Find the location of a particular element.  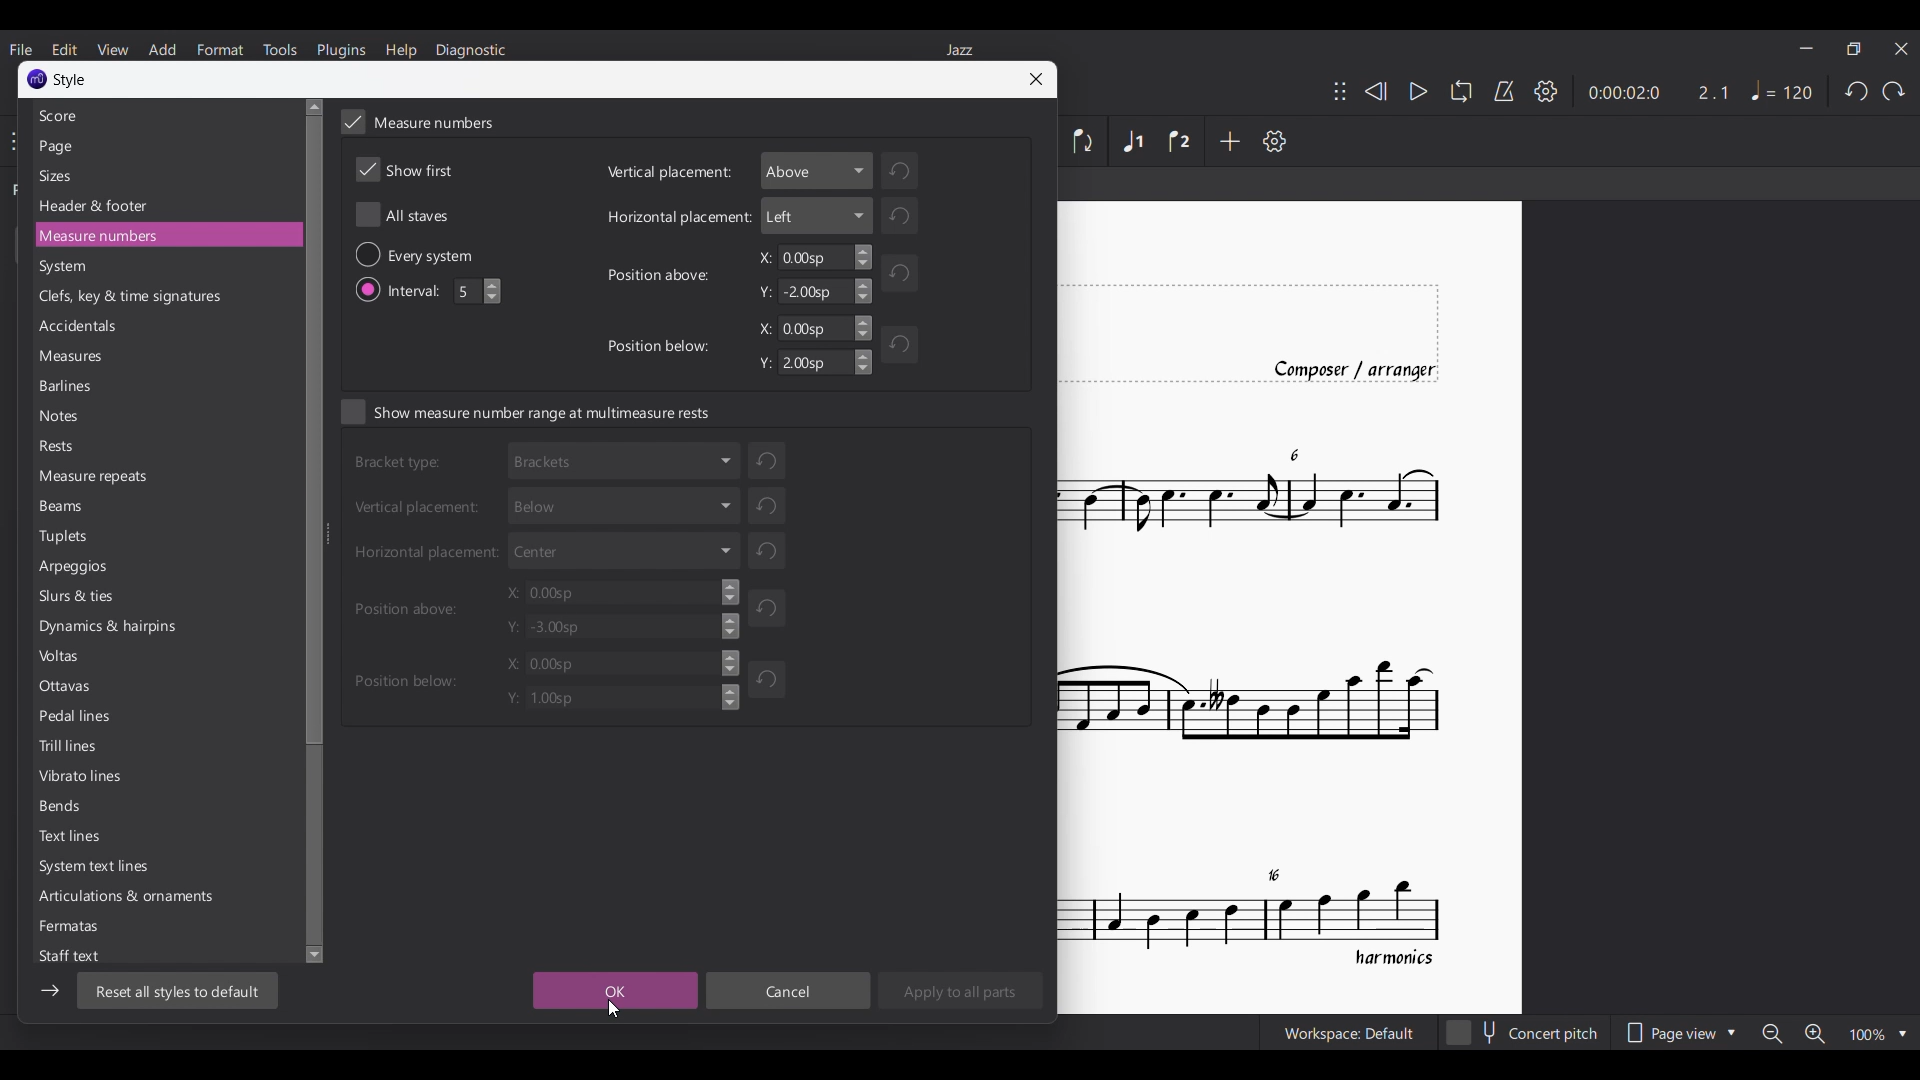

X is located at coordinates (625, 592).